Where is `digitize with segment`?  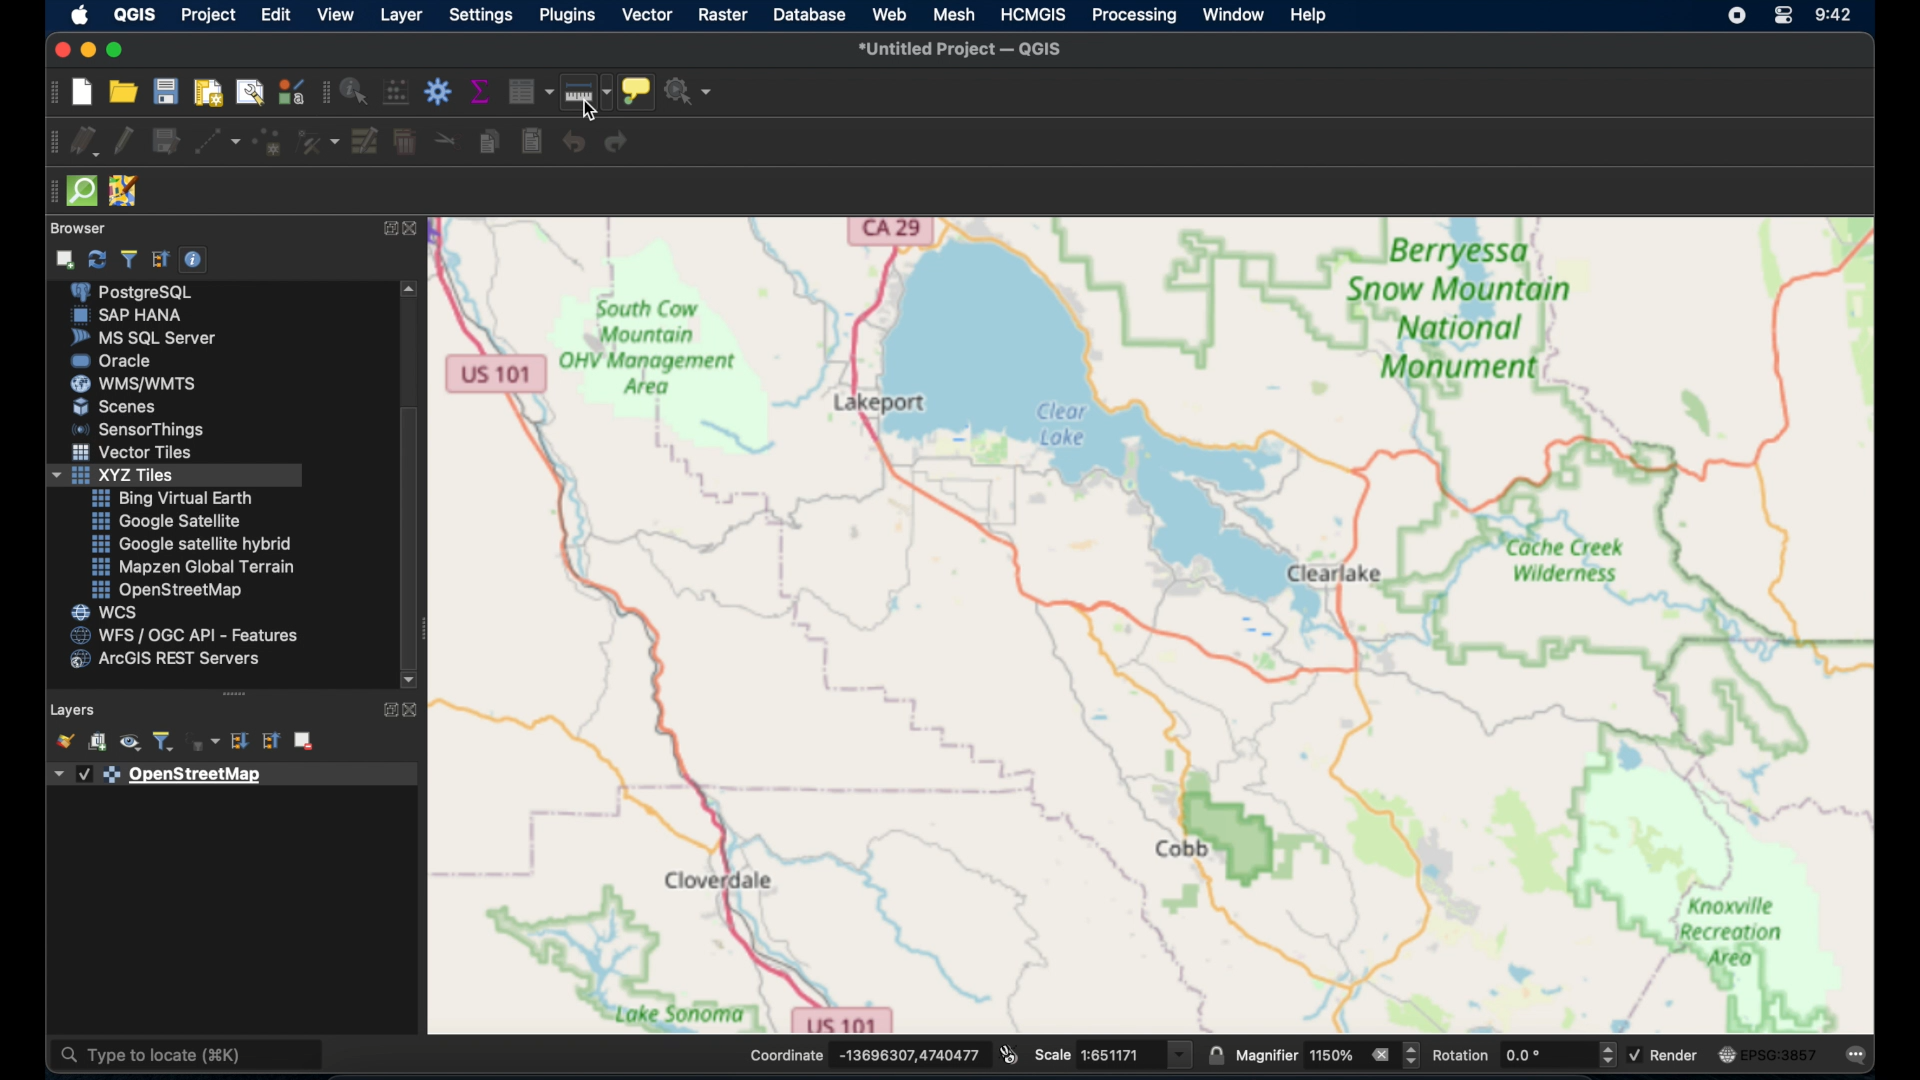 digitize with segment is located at coordinates (217, 144).